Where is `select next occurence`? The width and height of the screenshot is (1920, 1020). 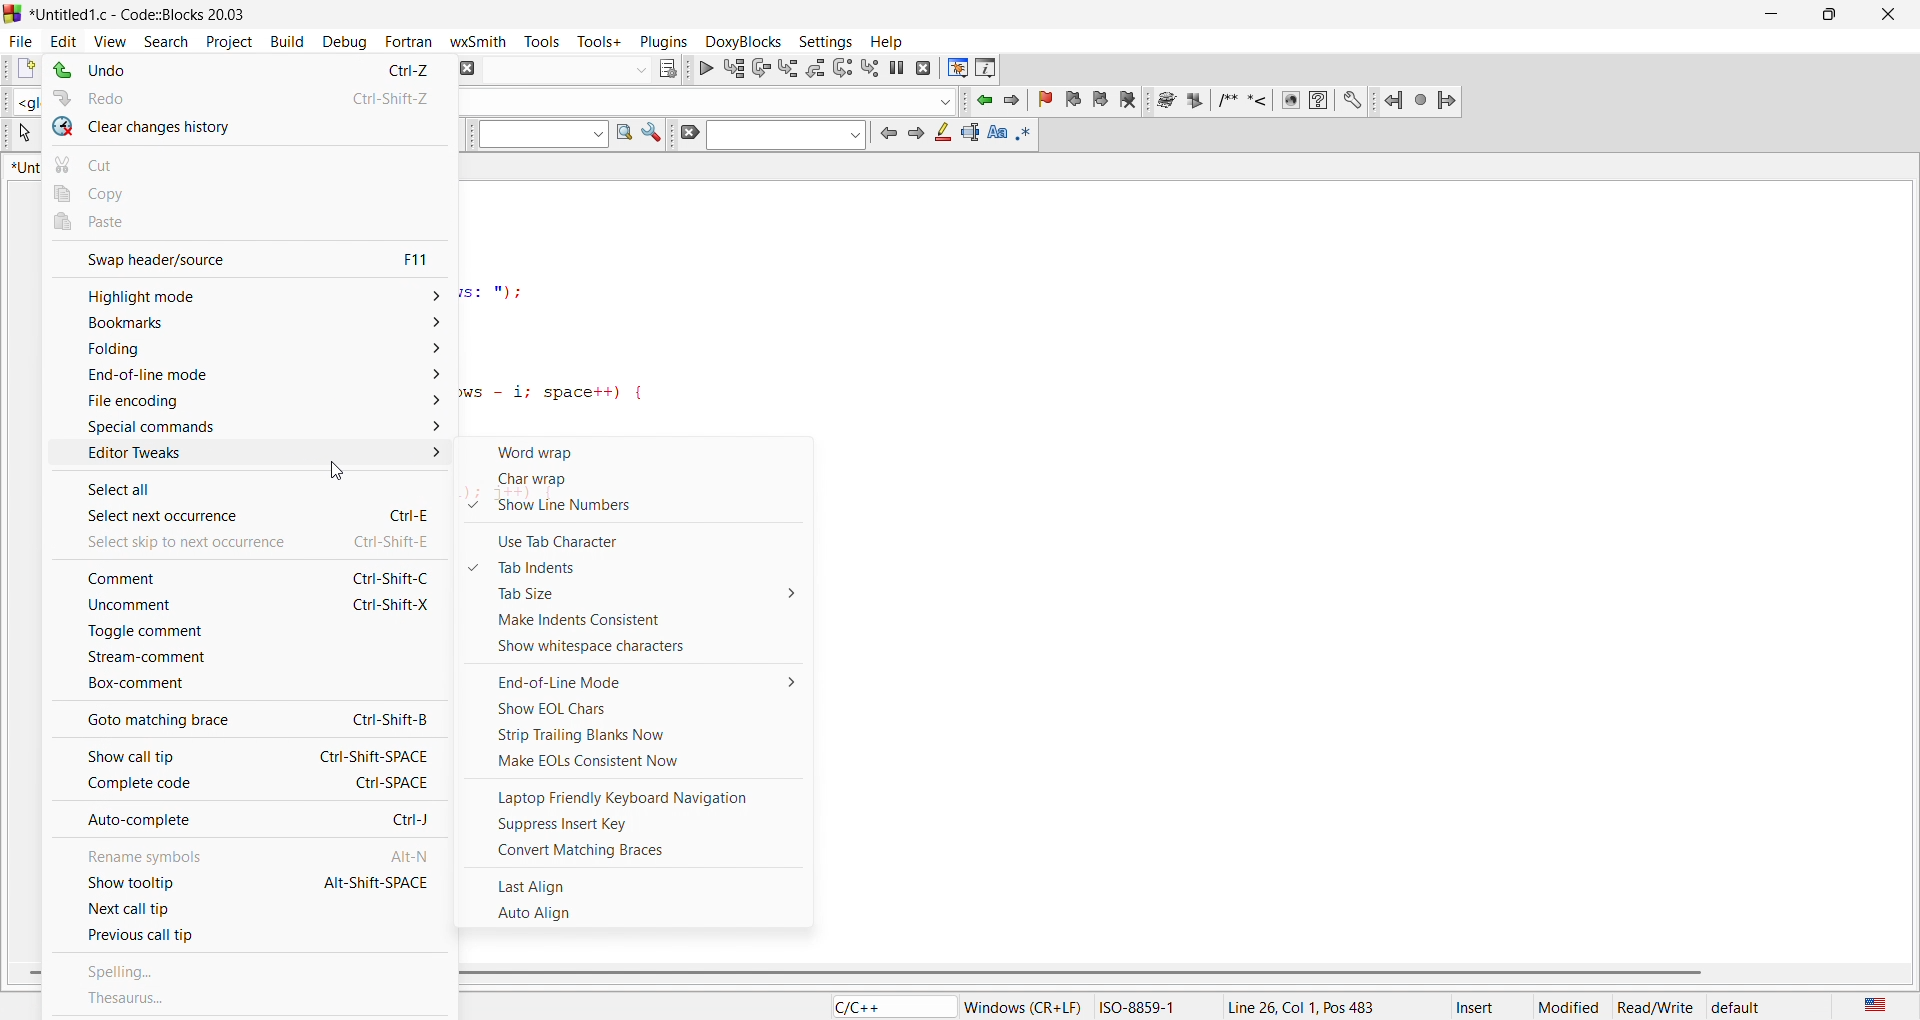
select next occurence is located at coordinates (168, 519).